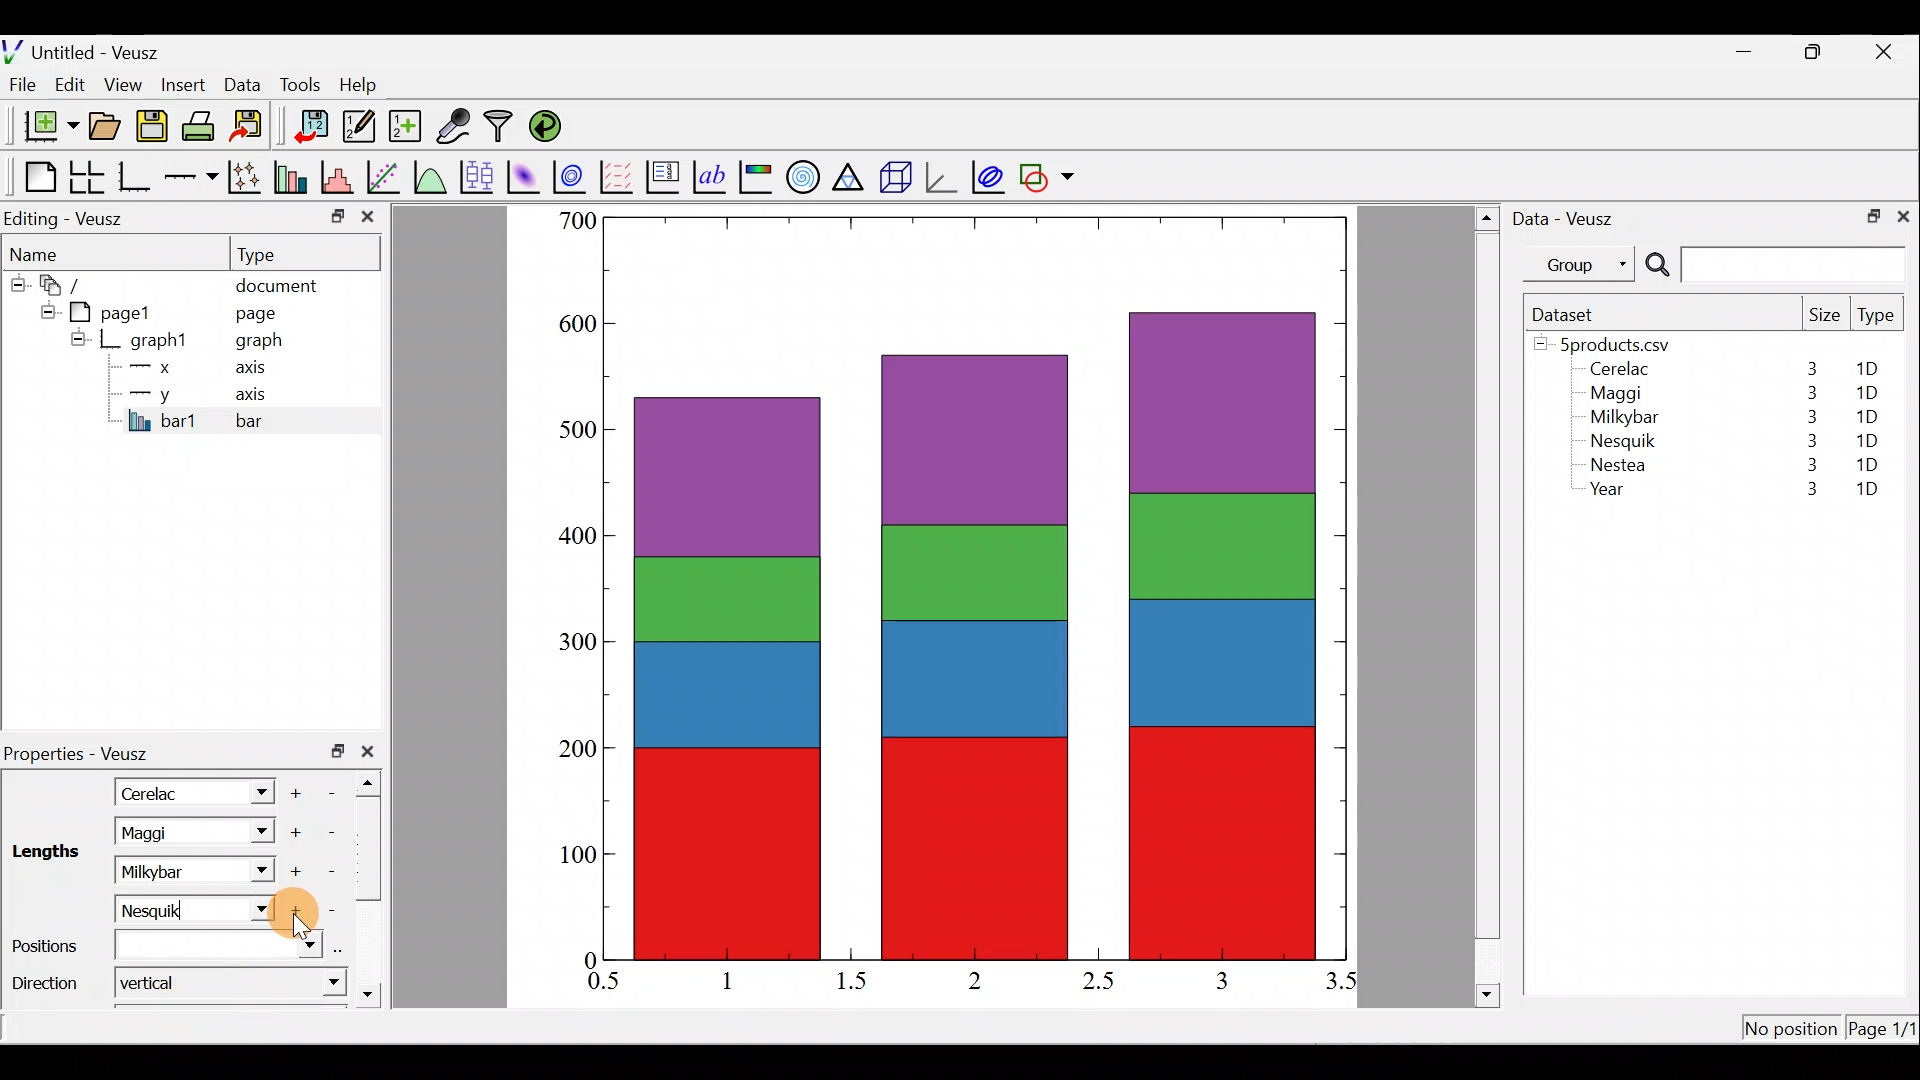 Image resolution: width=1920 pixels, height=1080 pixels. I want to click on 3, so click(1808, 417).